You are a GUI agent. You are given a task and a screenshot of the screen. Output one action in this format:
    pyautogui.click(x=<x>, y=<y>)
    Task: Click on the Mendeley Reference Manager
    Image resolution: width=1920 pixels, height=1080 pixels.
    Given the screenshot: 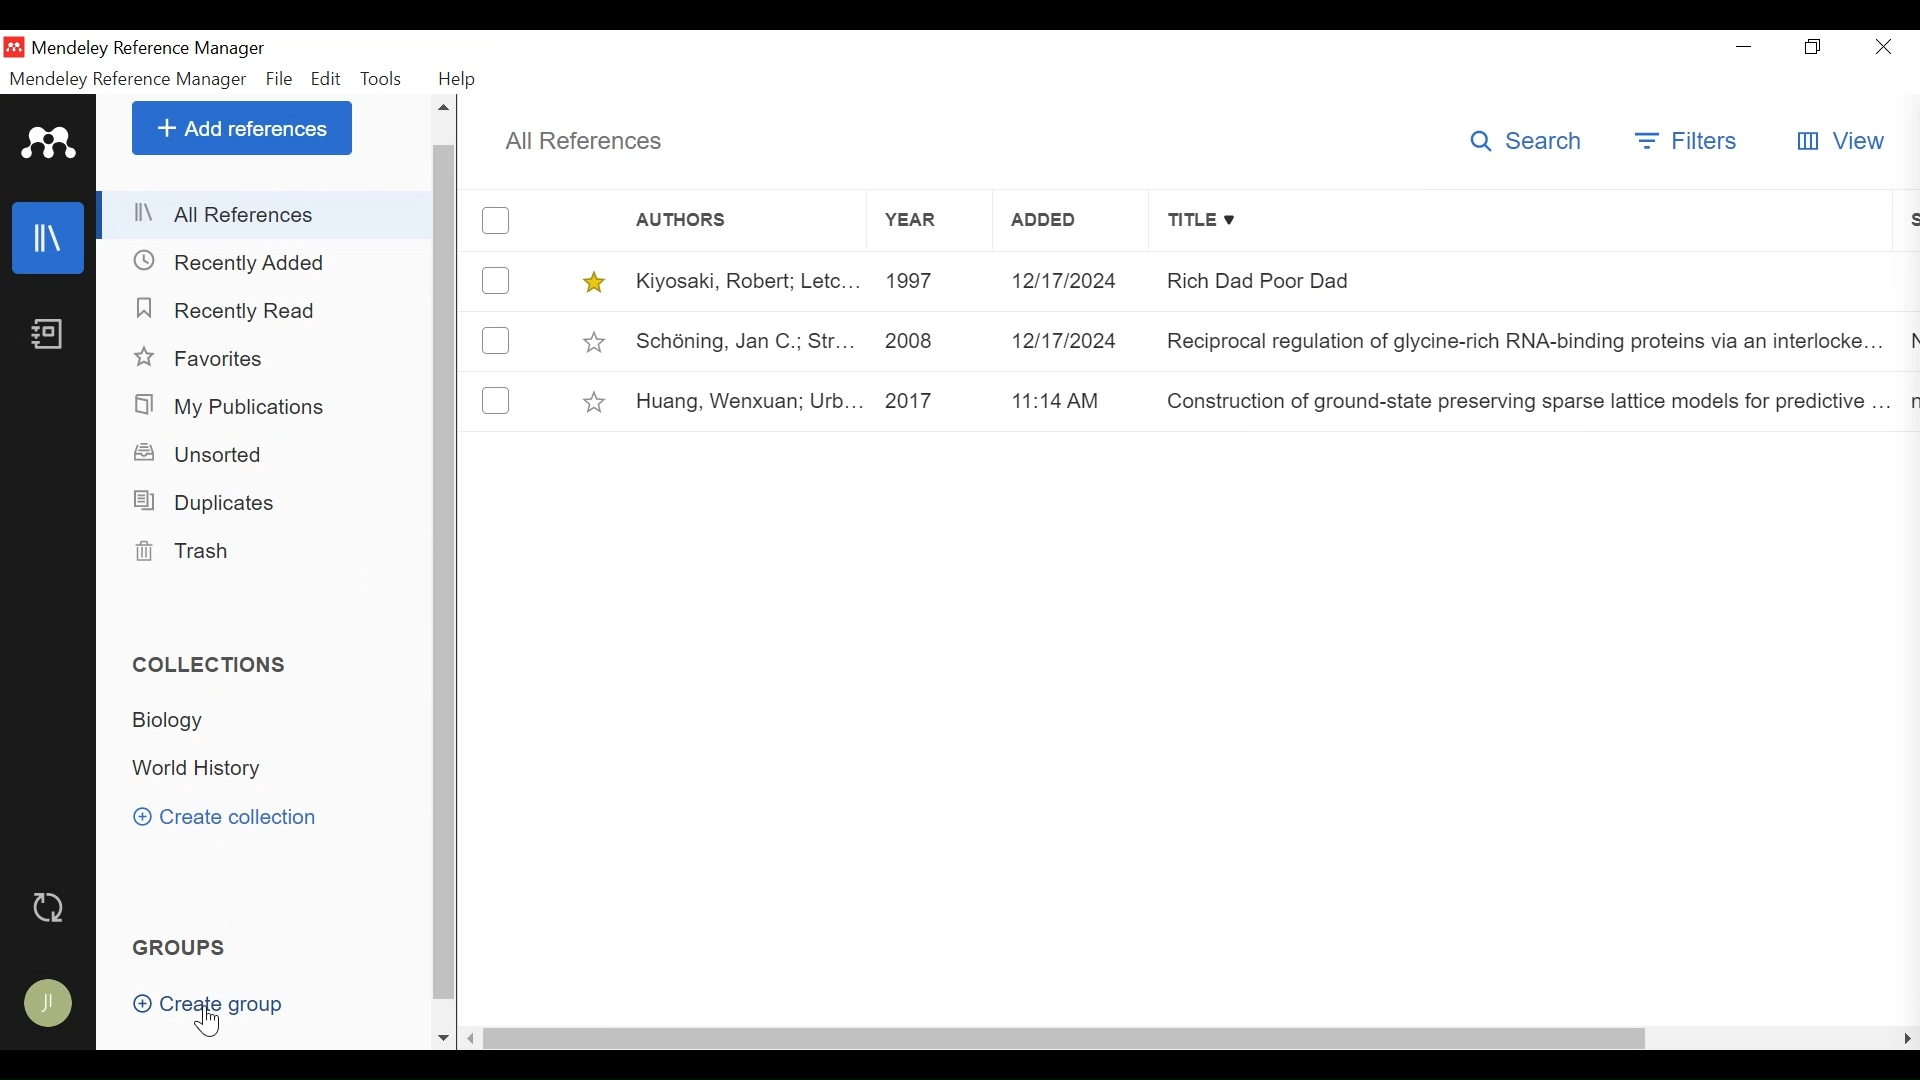 What is the action you would take?
    pyautogui.click(x=129, y=79)
    